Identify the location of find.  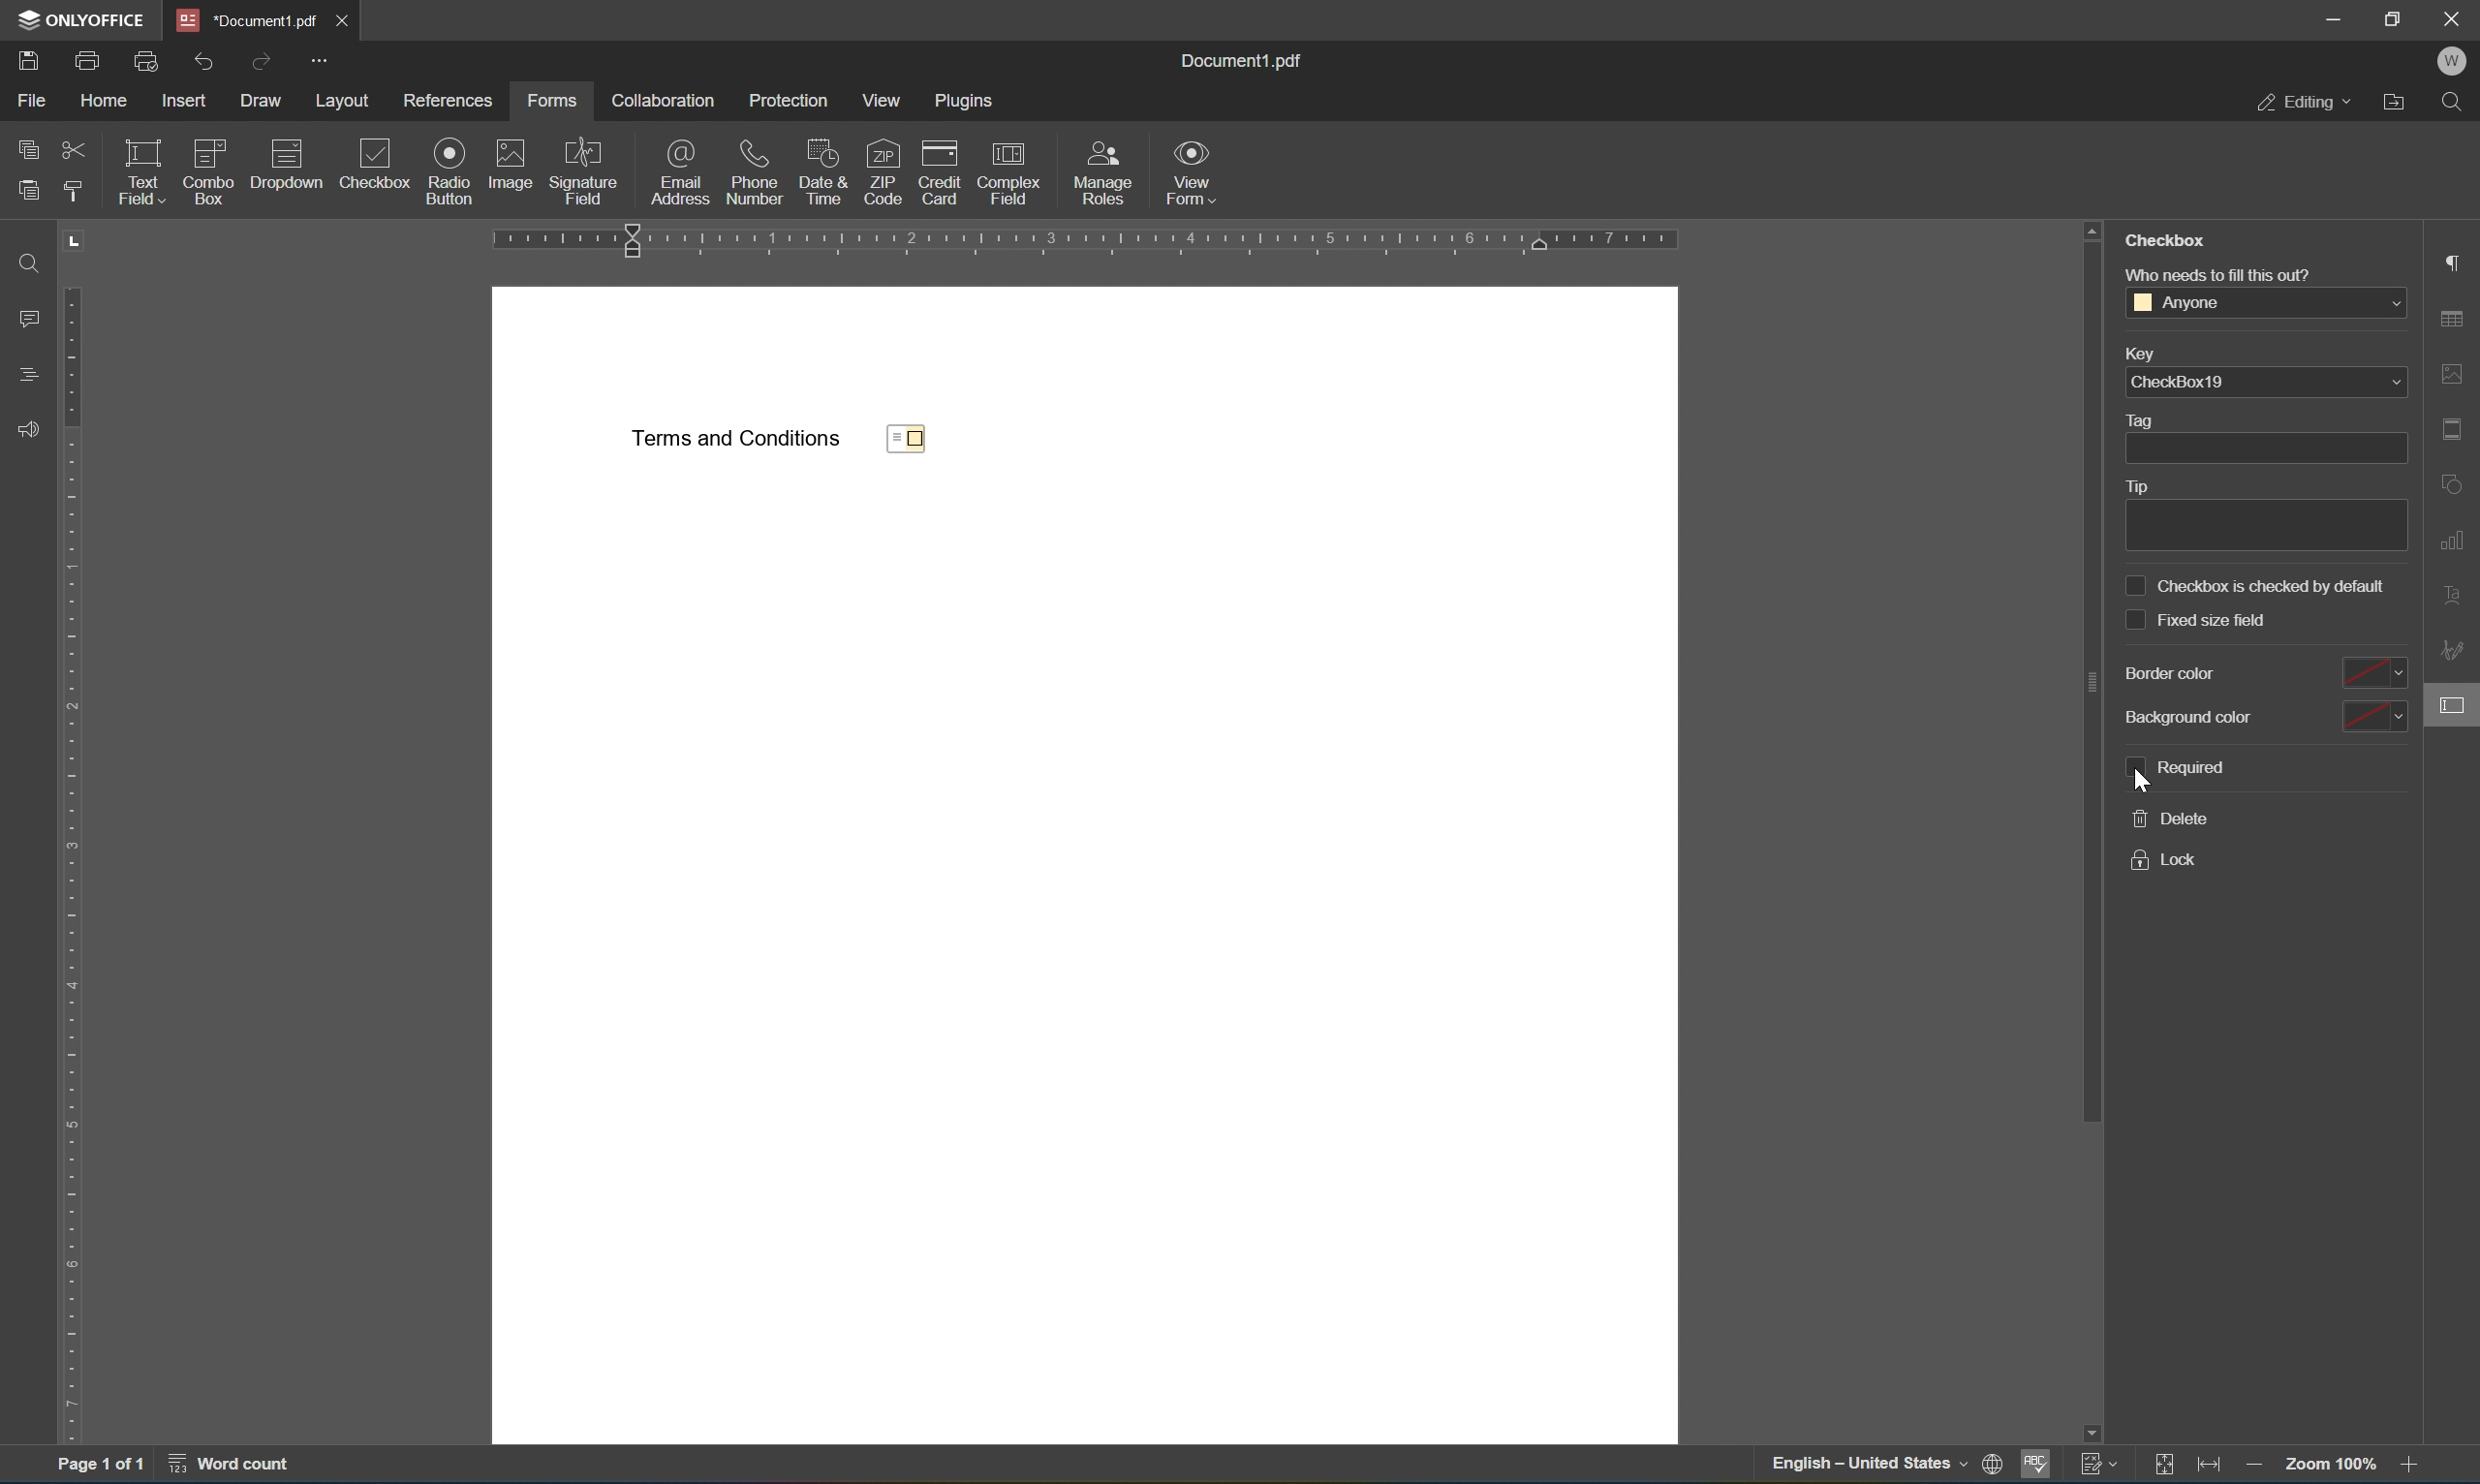
(27, 262).